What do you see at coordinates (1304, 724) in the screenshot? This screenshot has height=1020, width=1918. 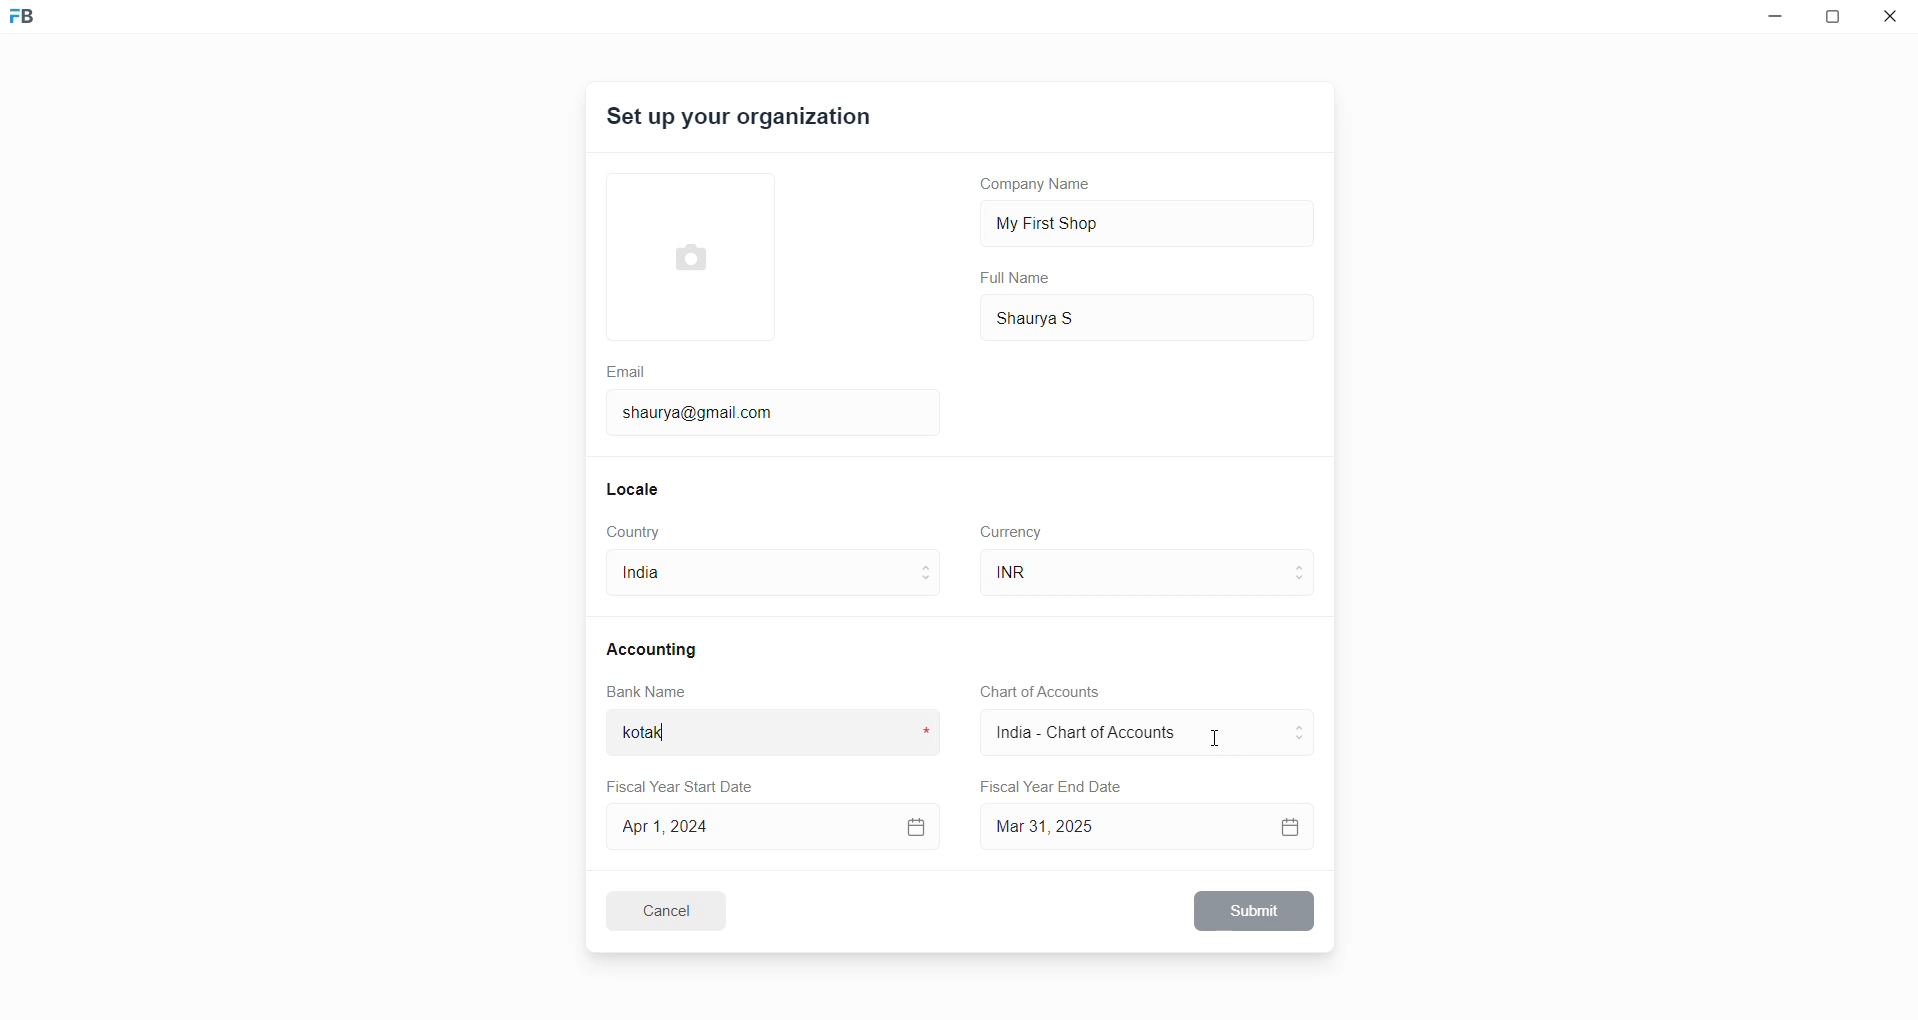 I see `move to above CoA` at bounding box center [1304, 724].